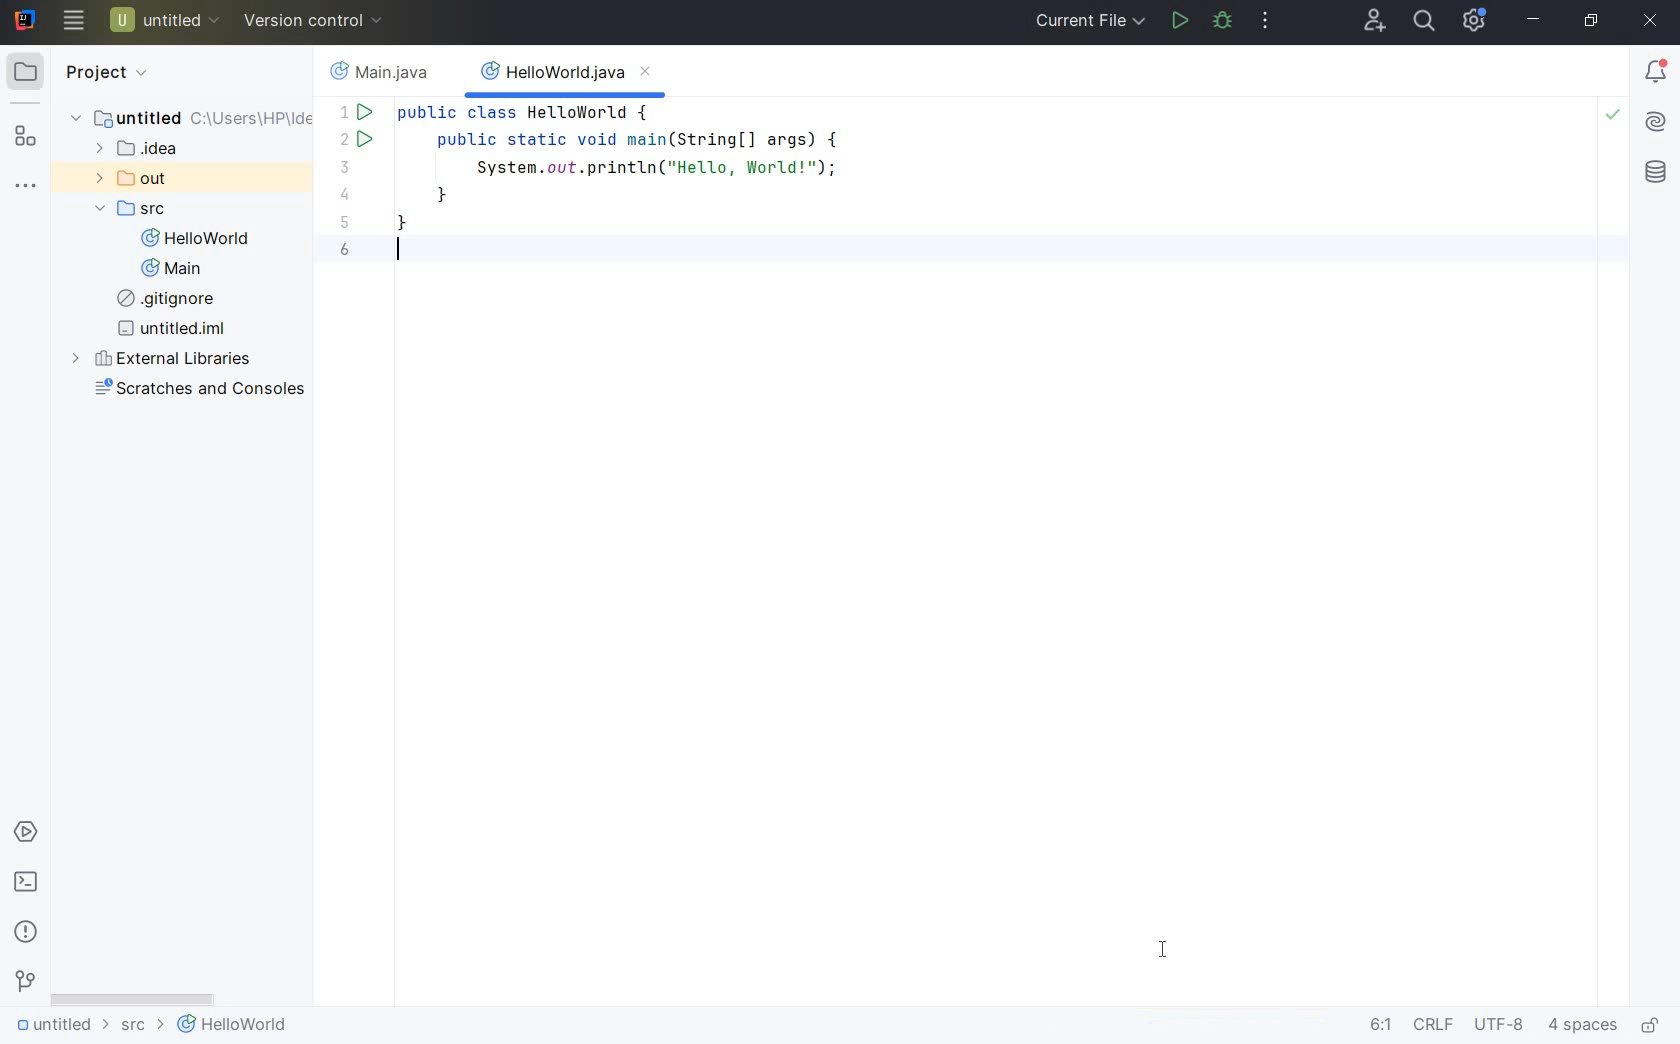  Describe the element at coordinates (1652, 22) in the screenshot. I see `close` at that location.